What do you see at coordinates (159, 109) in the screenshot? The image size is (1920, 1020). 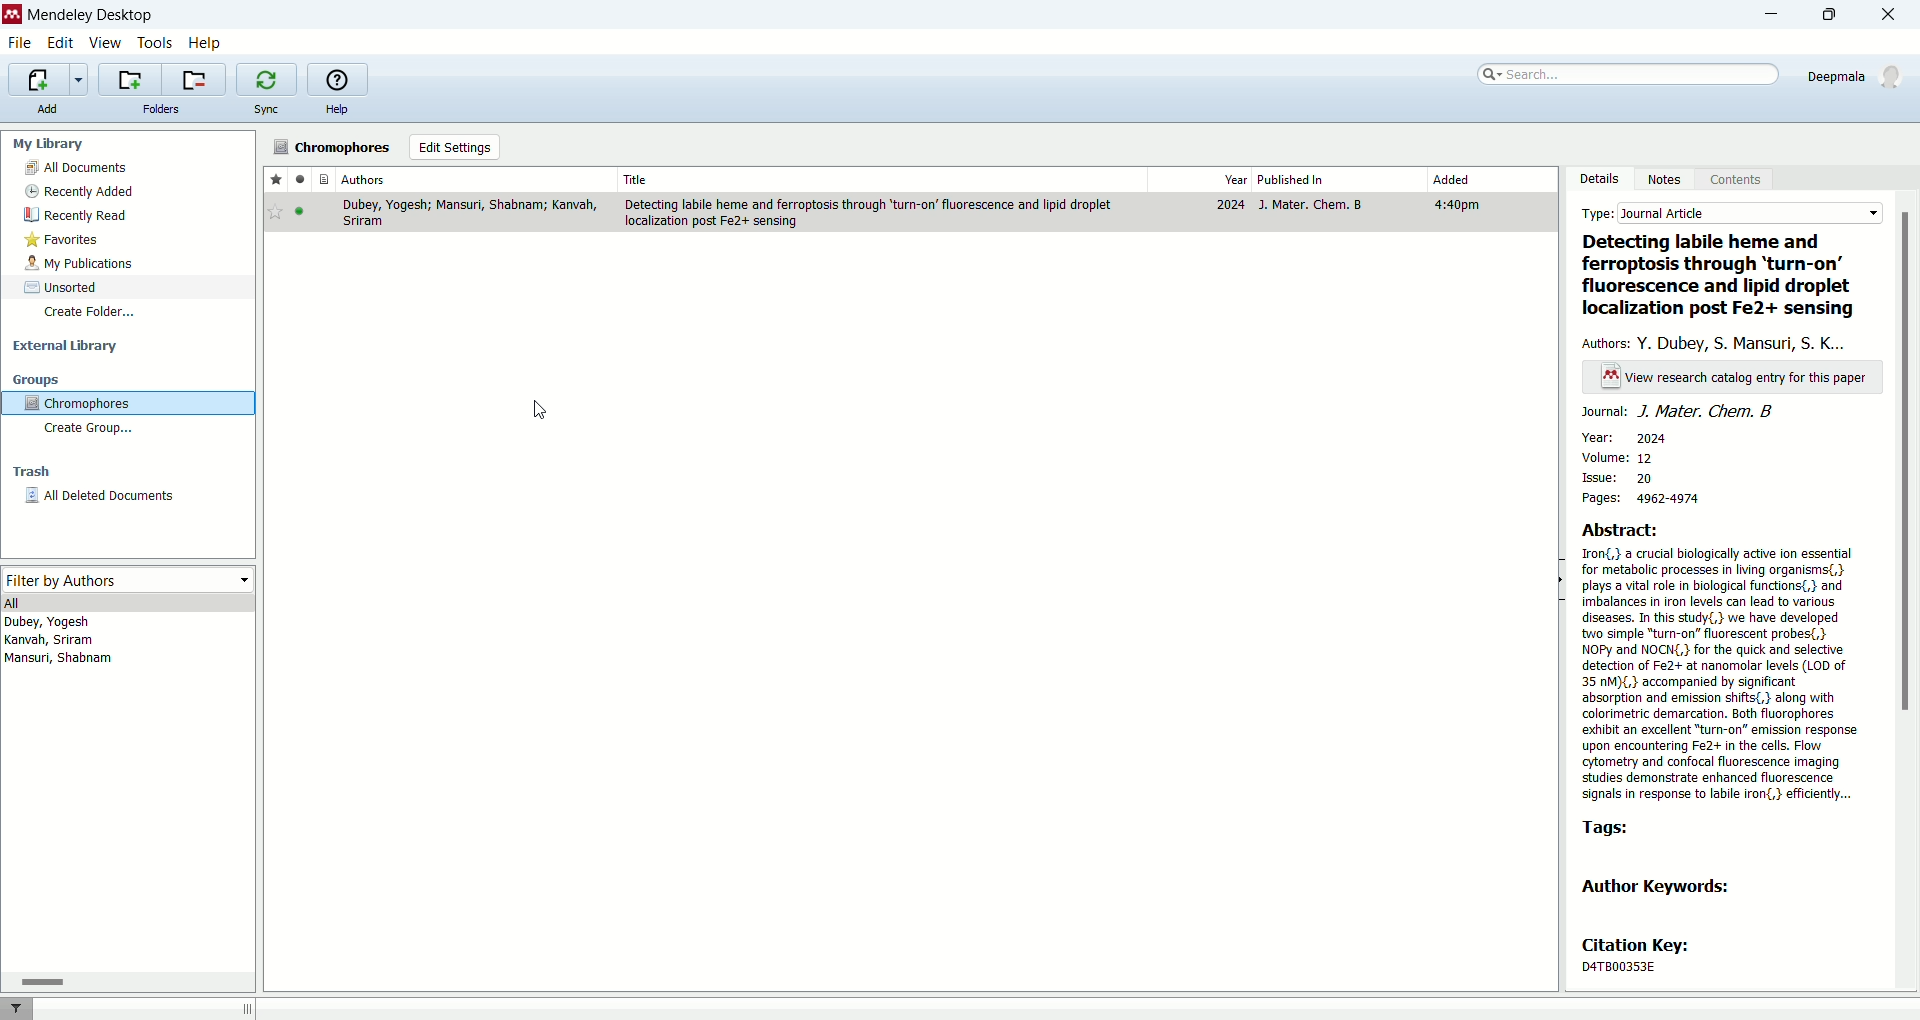 I see `folders` at bounding box center [159, 109].